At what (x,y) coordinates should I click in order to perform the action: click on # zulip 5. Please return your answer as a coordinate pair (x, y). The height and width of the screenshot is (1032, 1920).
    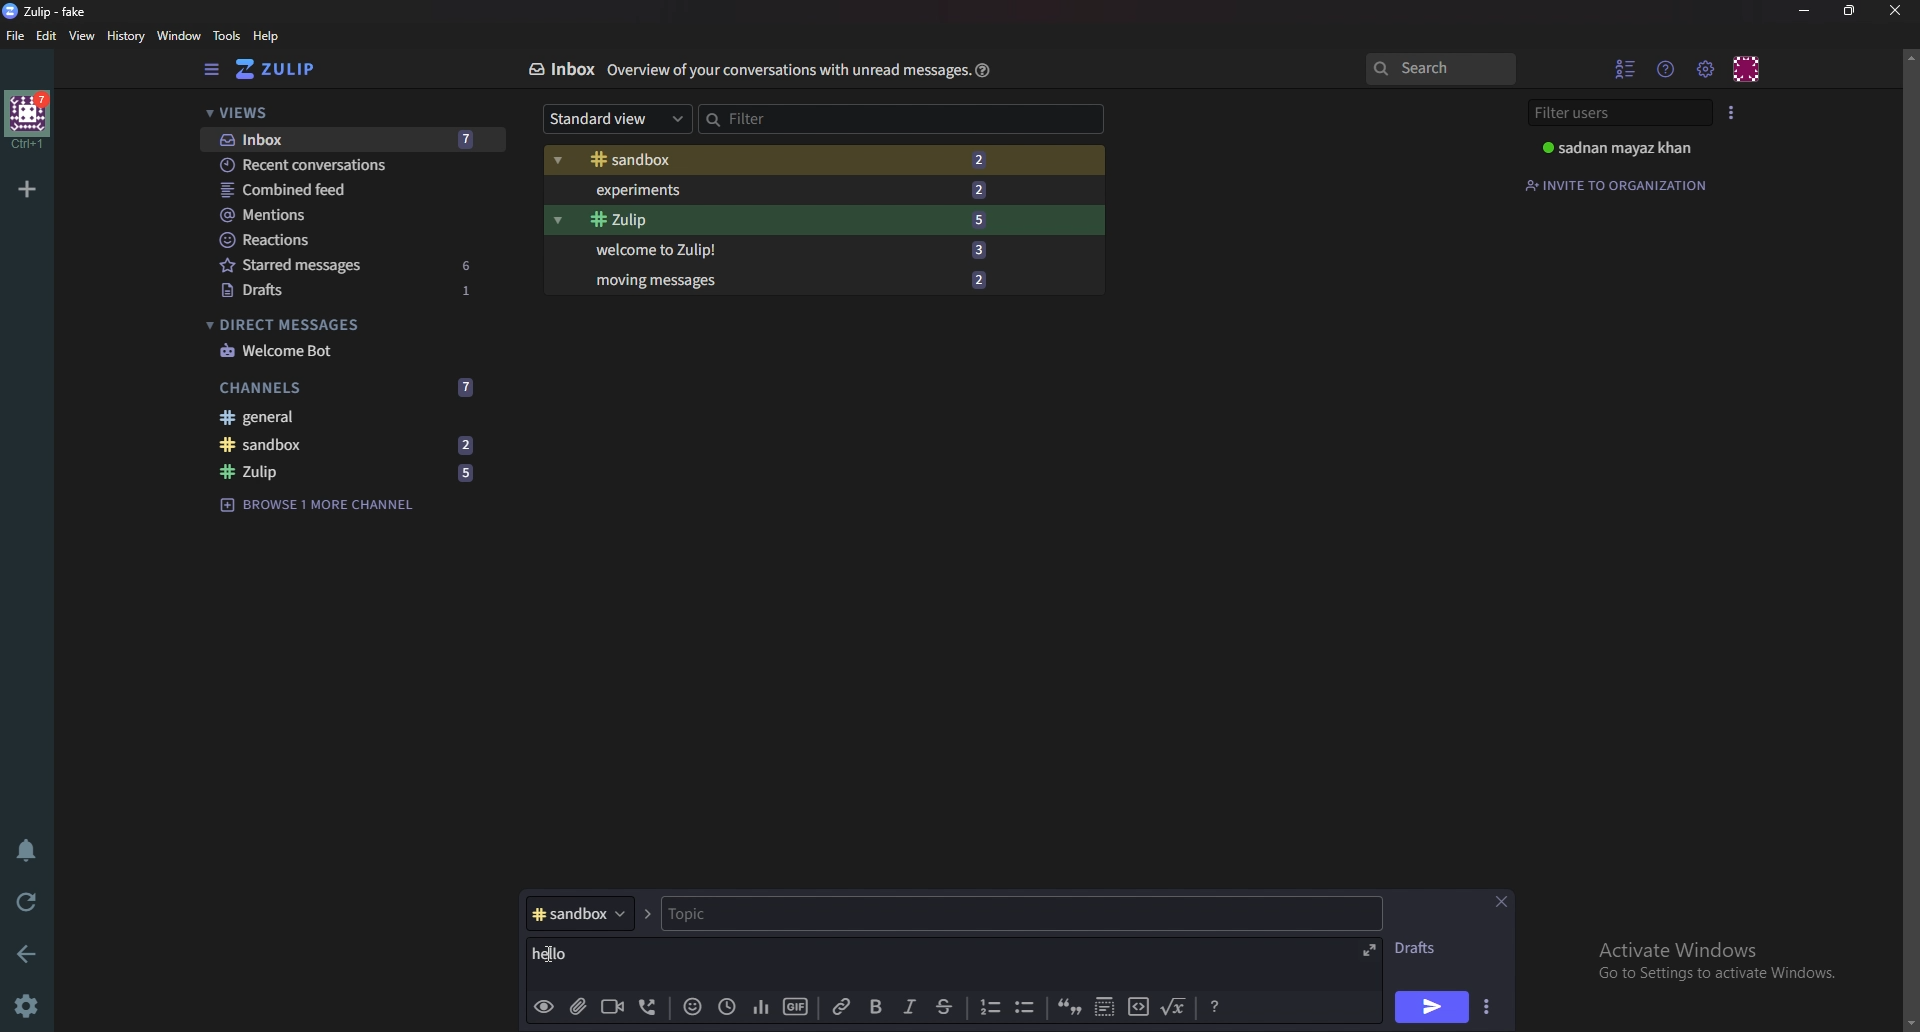
    Looking at the image, I should click on (353, 473).